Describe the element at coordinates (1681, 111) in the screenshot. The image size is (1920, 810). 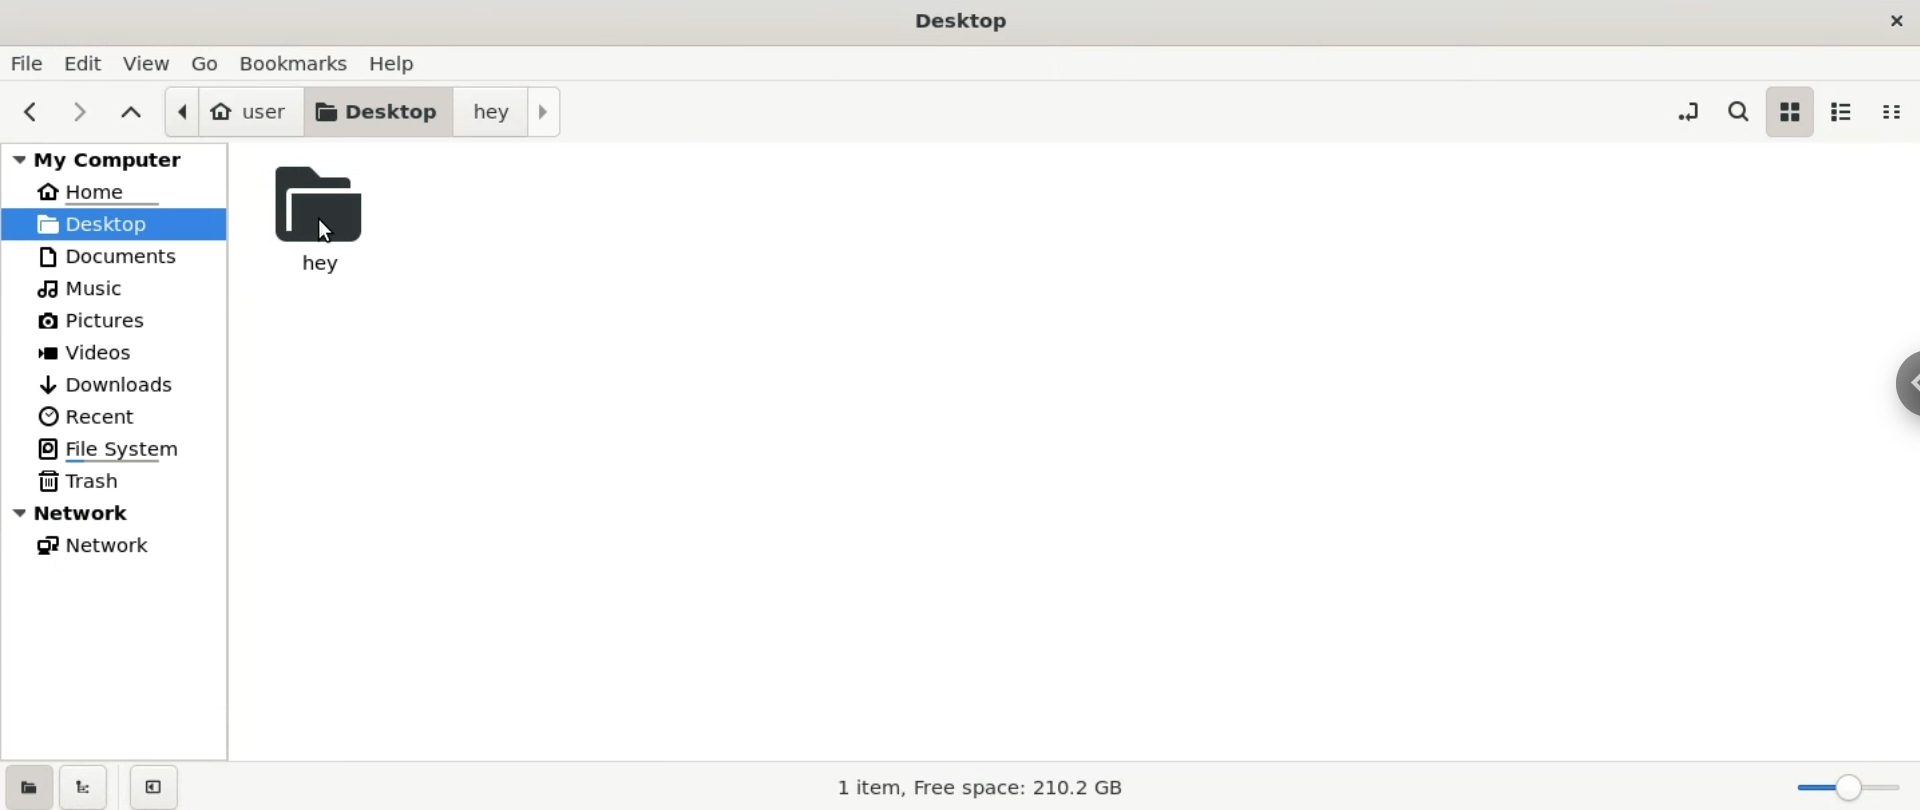
I see `toggle location entry` at that location.